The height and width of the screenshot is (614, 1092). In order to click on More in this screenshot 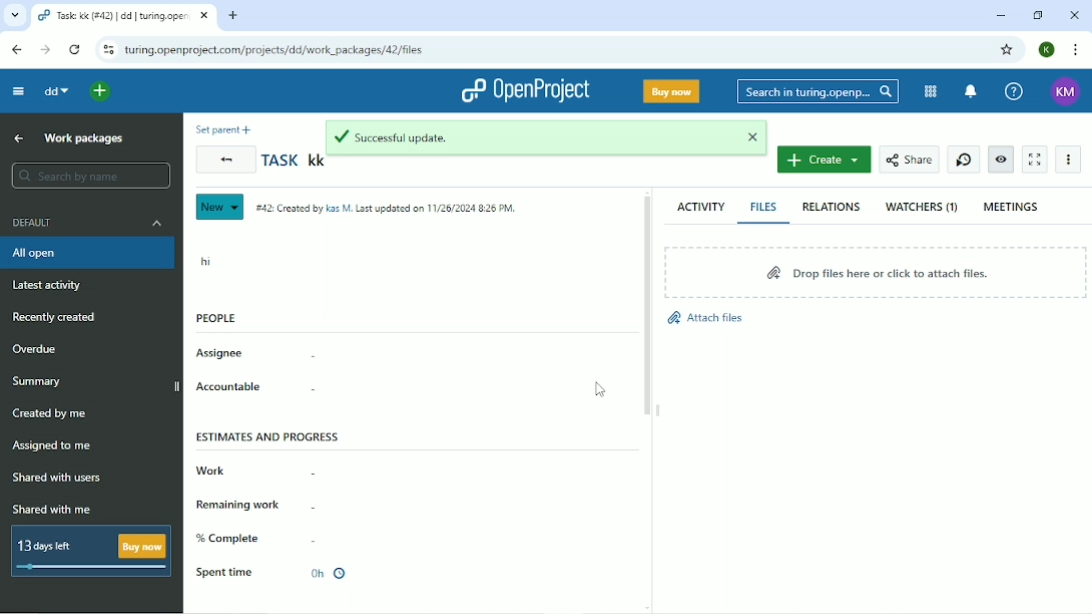, I will do `click(1070, 159)`.